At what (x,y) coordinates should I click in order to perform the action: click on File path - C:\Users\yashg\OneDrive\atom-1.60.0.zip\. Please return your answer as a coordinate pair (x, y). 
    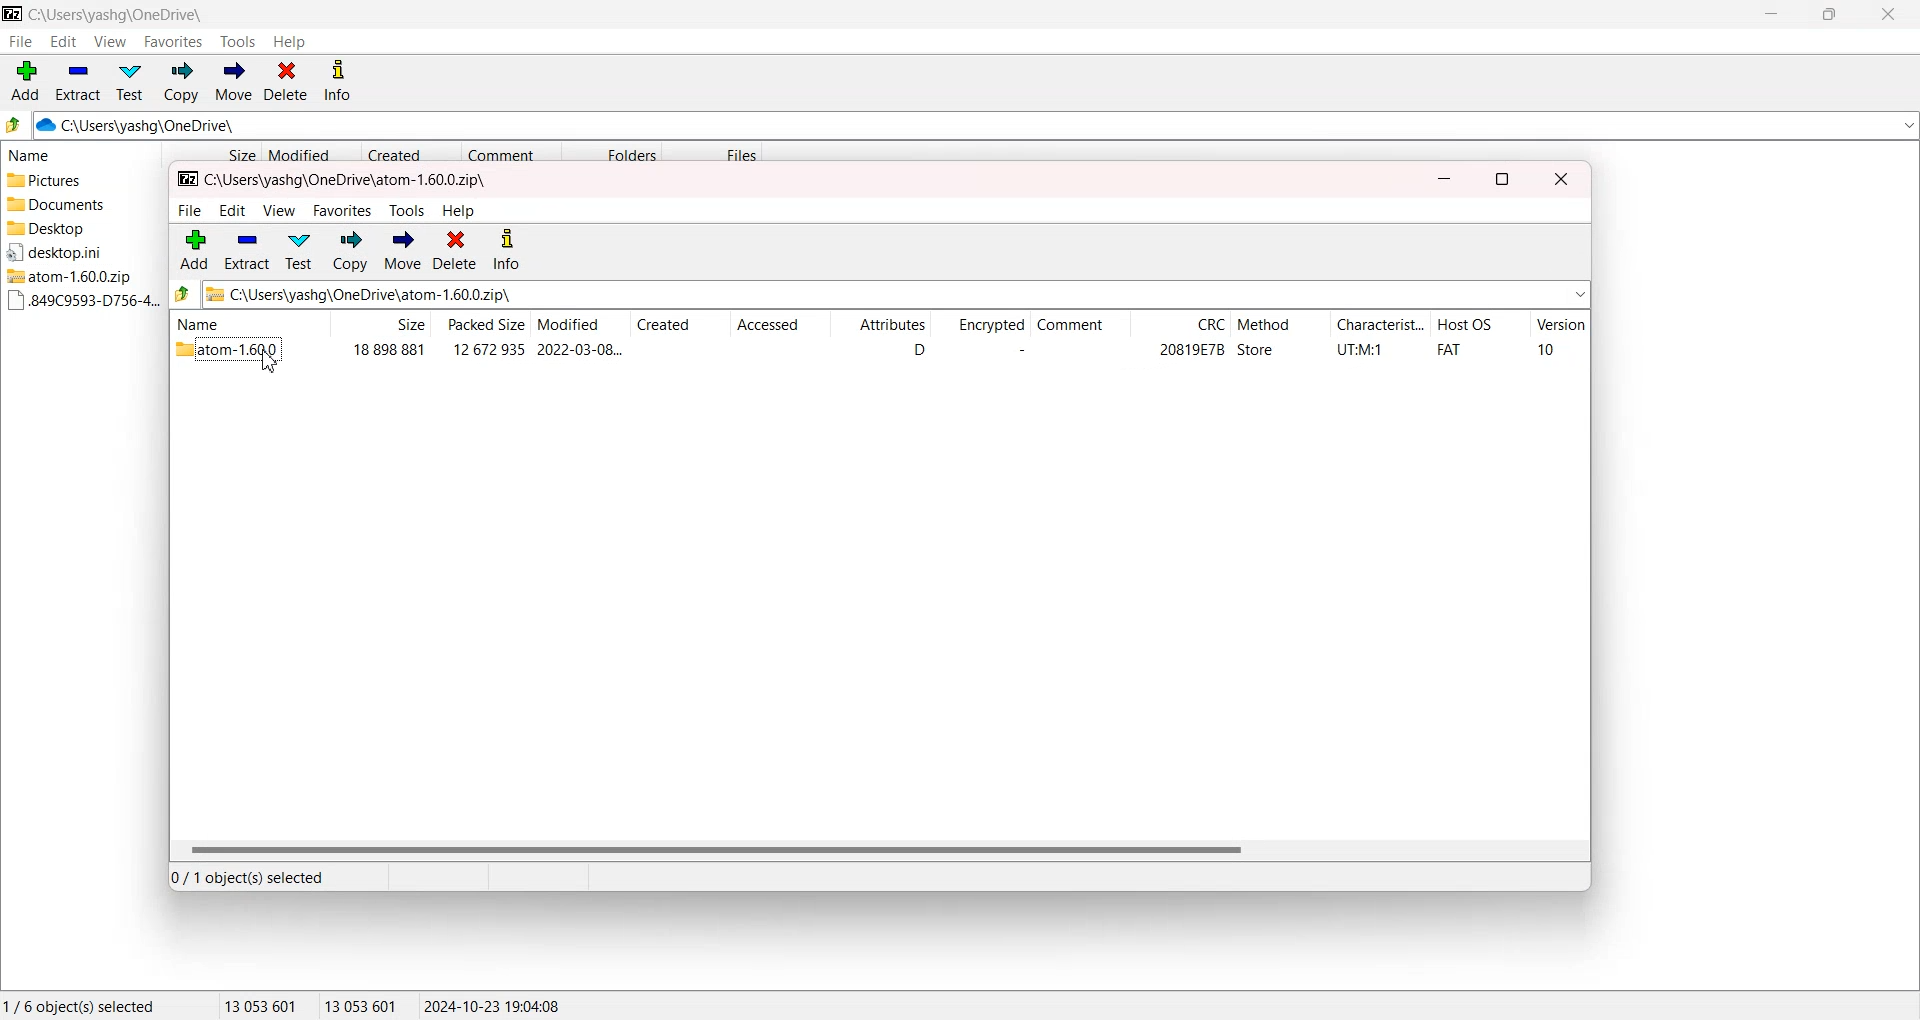
    Looking at the image, I should click on (334, 181).